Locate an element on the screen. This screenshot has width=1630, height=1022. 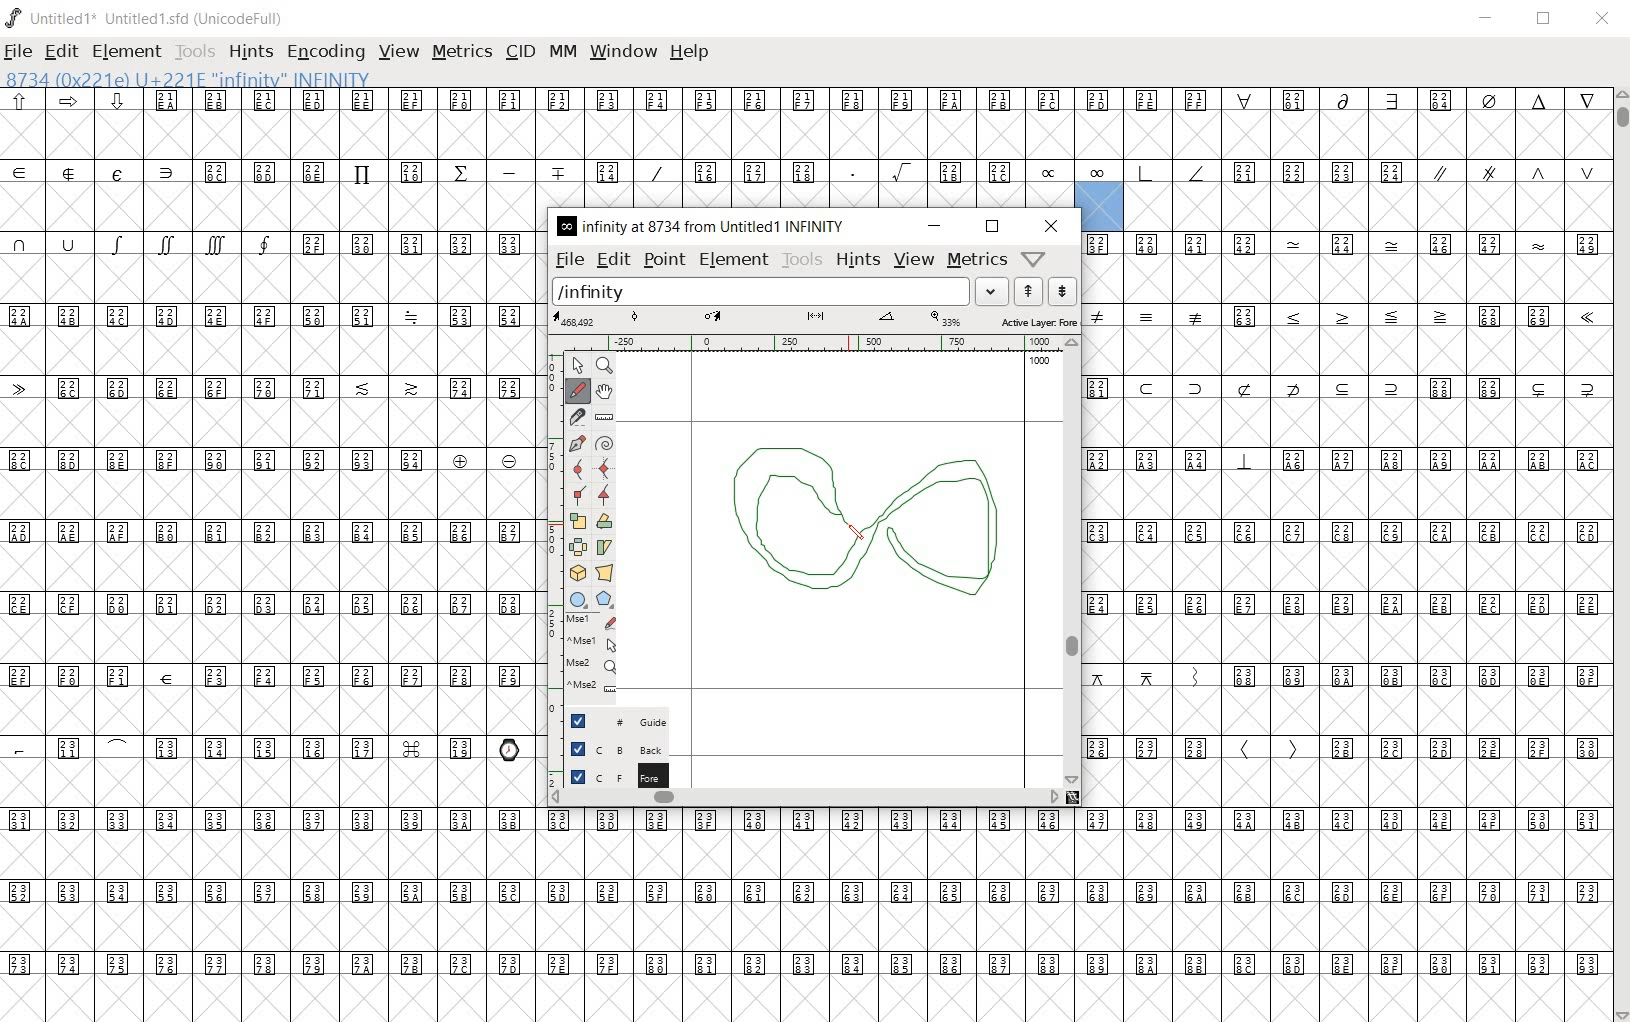
measure a distance, angle between points is located at coordinates (603, 416).